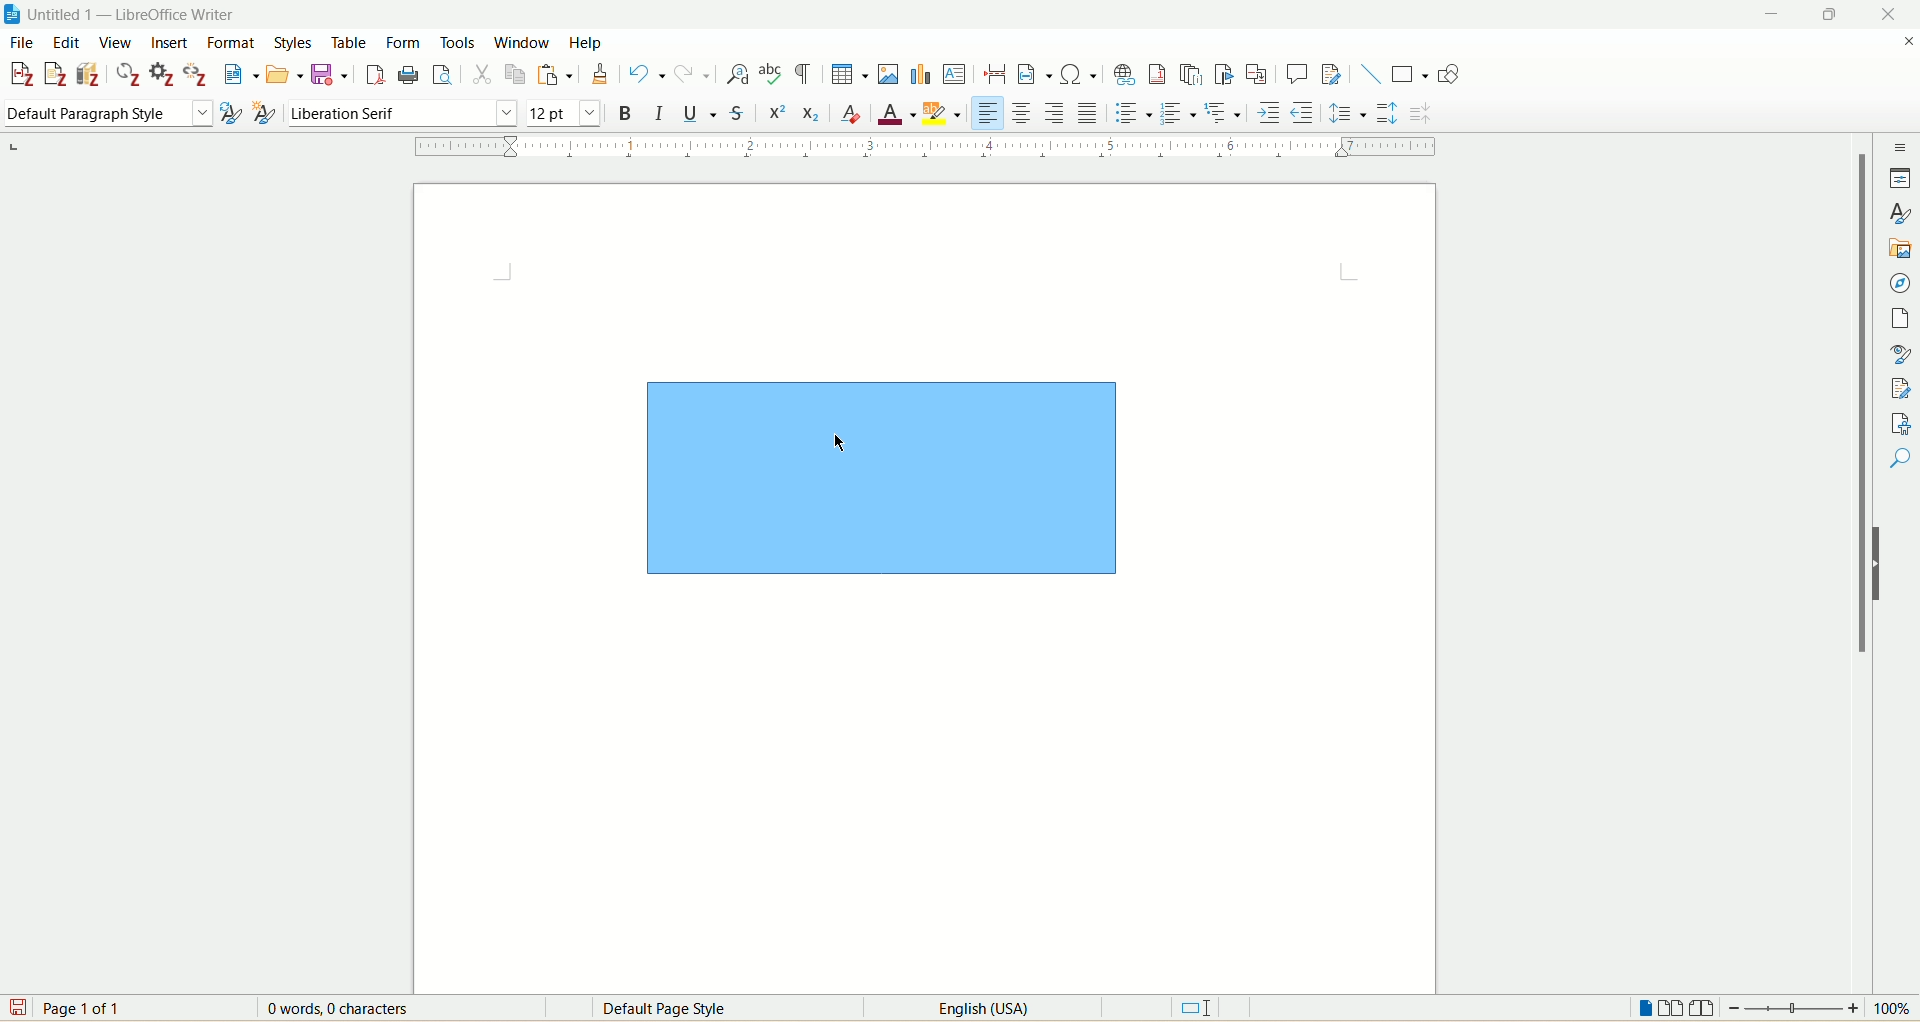 This screenshot has width=1920, height=1022. Describe the element at coordinates (1079, 74) in the screenshot. I see `insert special character` at that location.